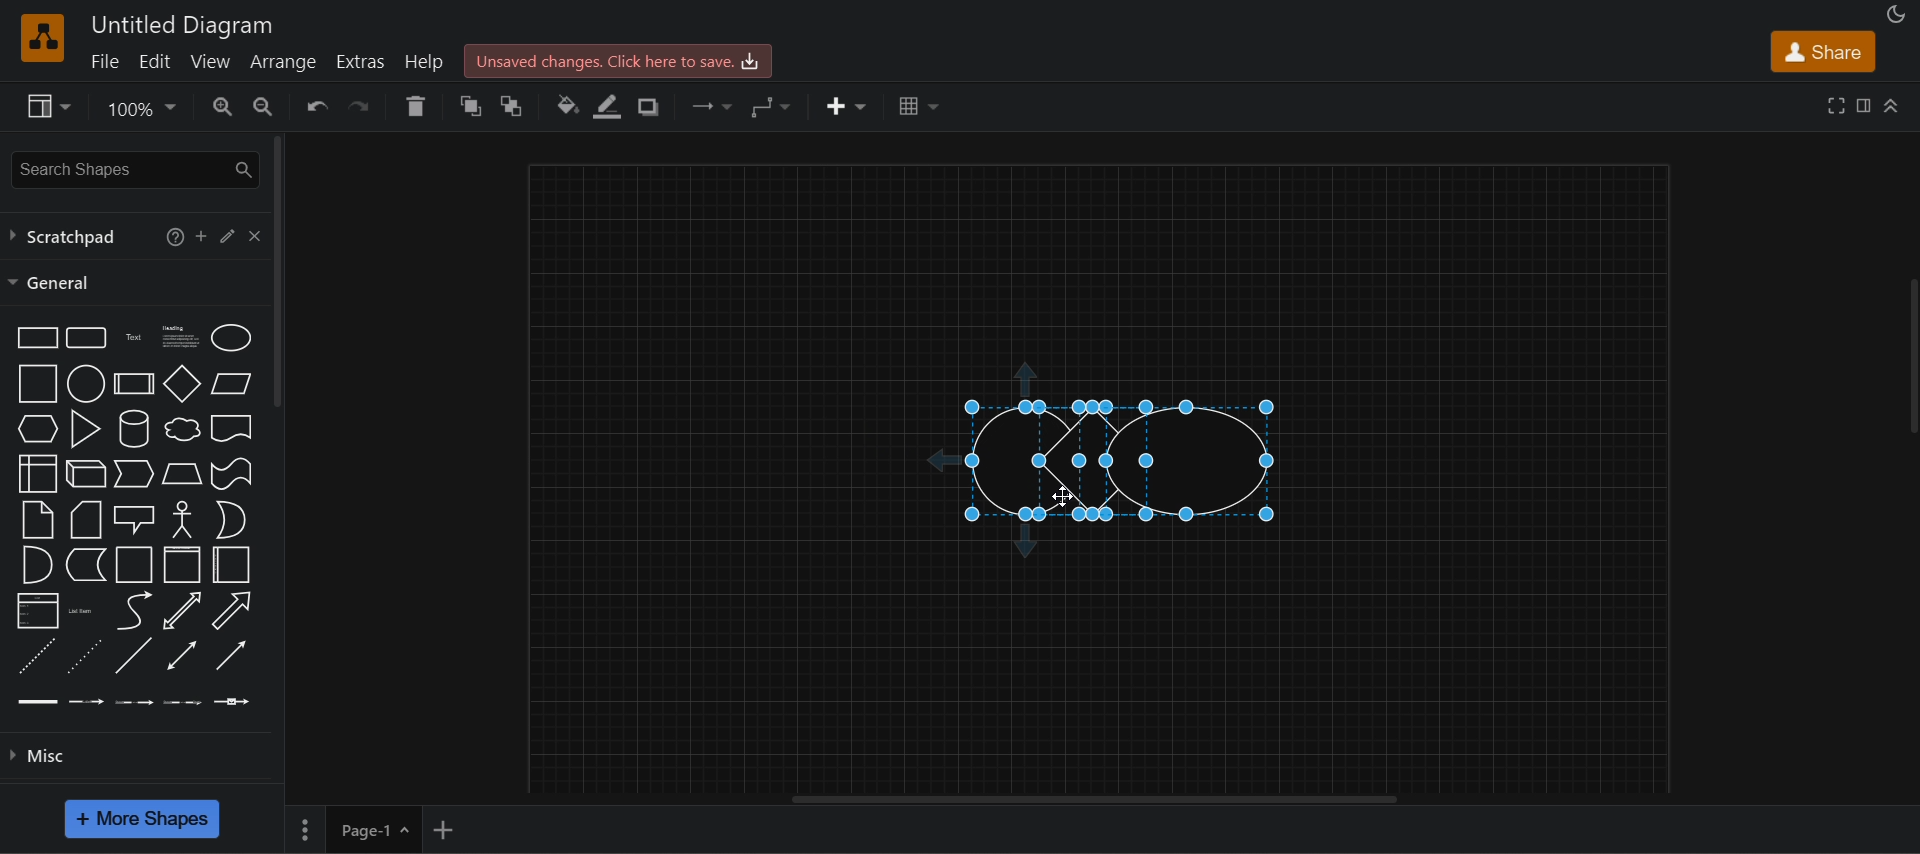  I want to click on guide arrow, so click(936, 461).